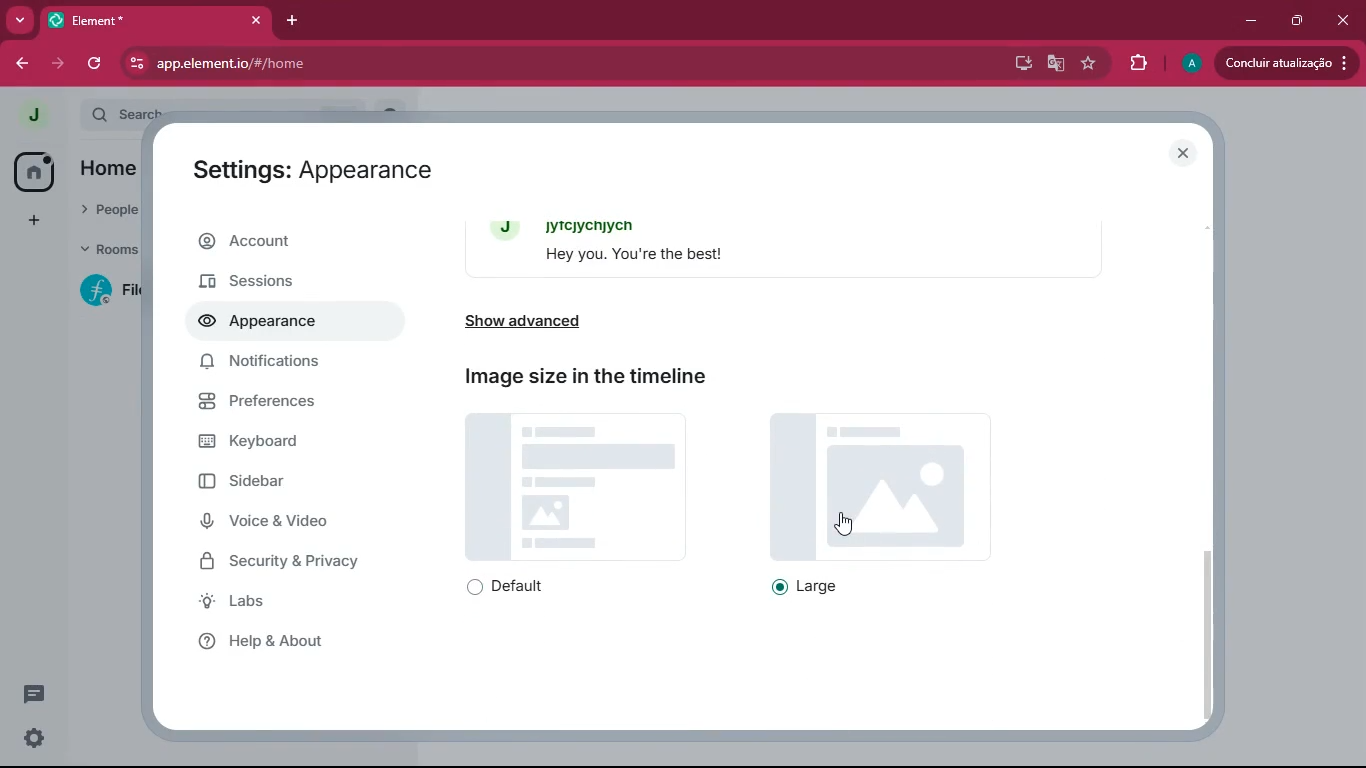  Describe the element at coordinates (279, 408) in the screenshot. I see `preferences` at that location.